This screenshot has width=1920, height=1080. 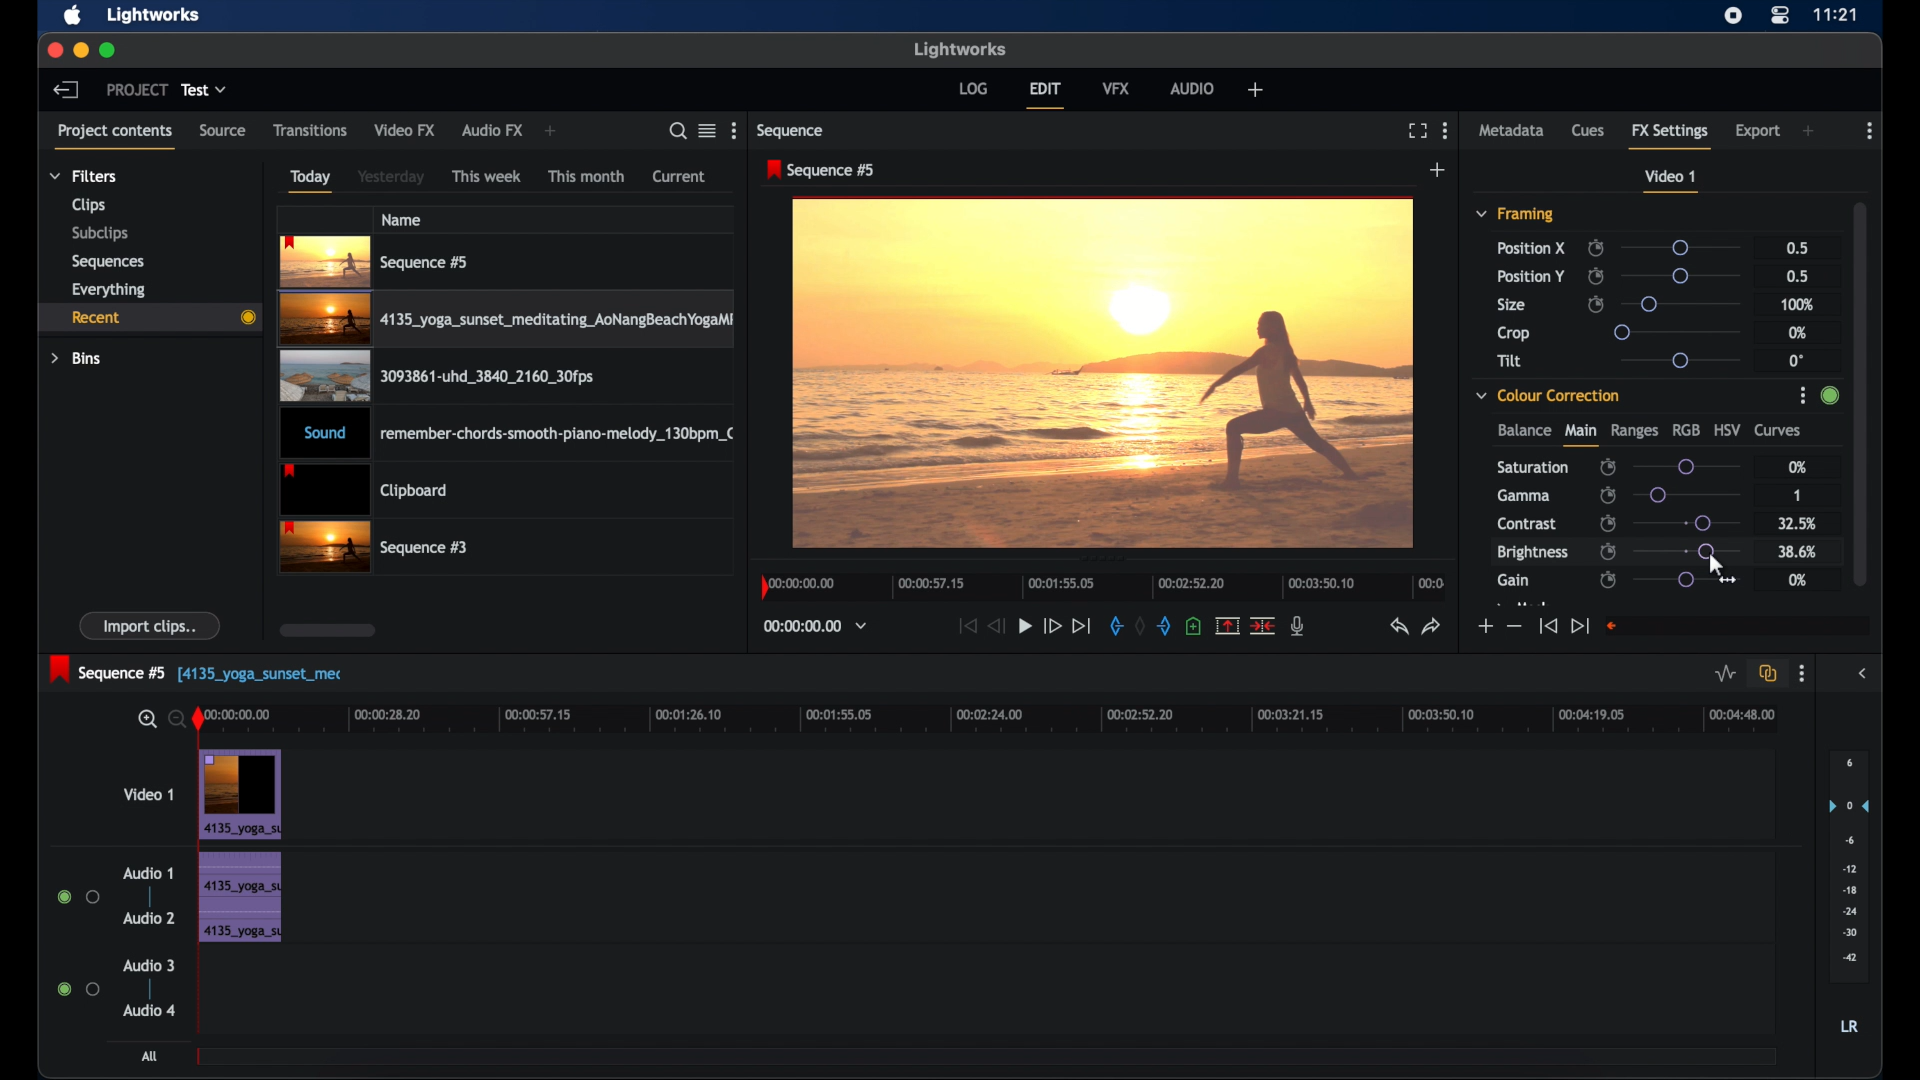 What do you see at coordinates (150, 794) in the screenshot?
I see `video 1` at bounding box center [150, 794].